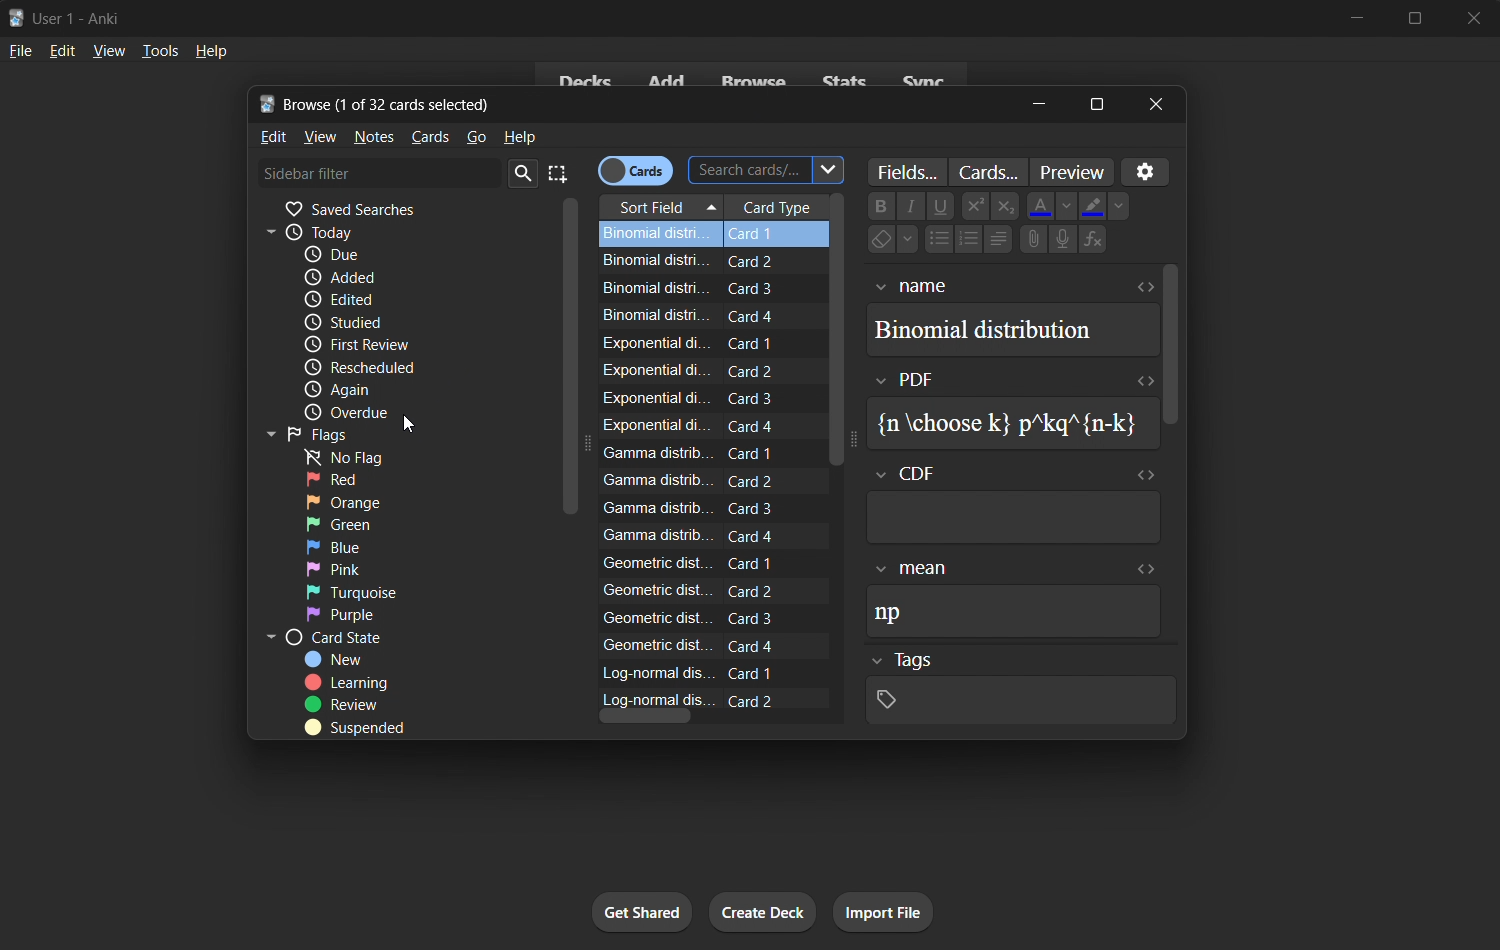 The height and width of the screenshot is (950, 1500). What do you see at coordinates (1008, 204) in the screenshot?
I see `subscript` at bounding box center [1008, 204].